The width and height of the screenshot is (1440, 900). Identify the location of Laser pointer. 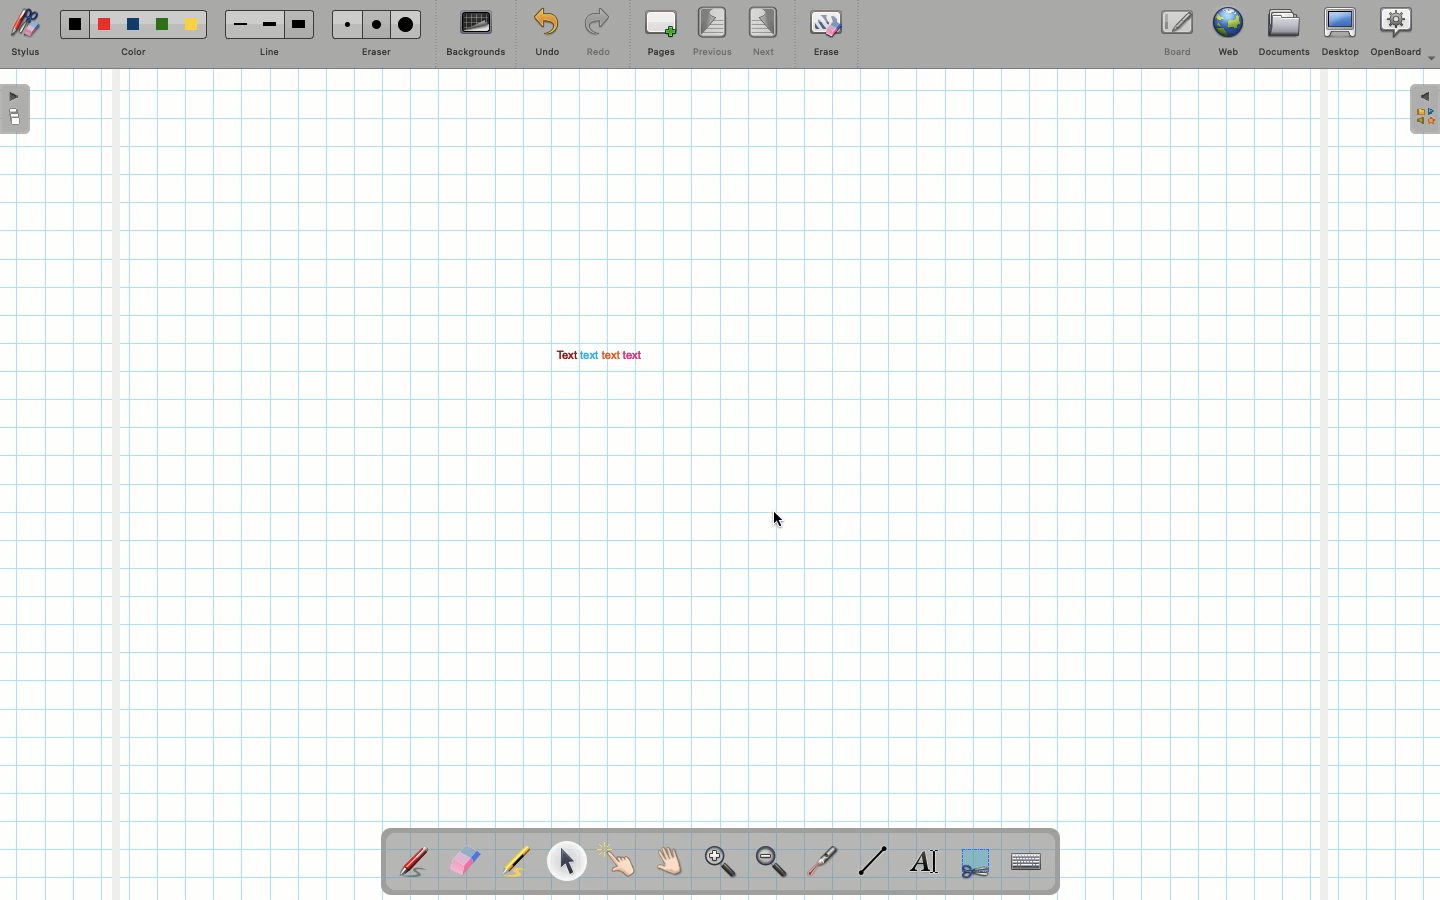
(818, 862).